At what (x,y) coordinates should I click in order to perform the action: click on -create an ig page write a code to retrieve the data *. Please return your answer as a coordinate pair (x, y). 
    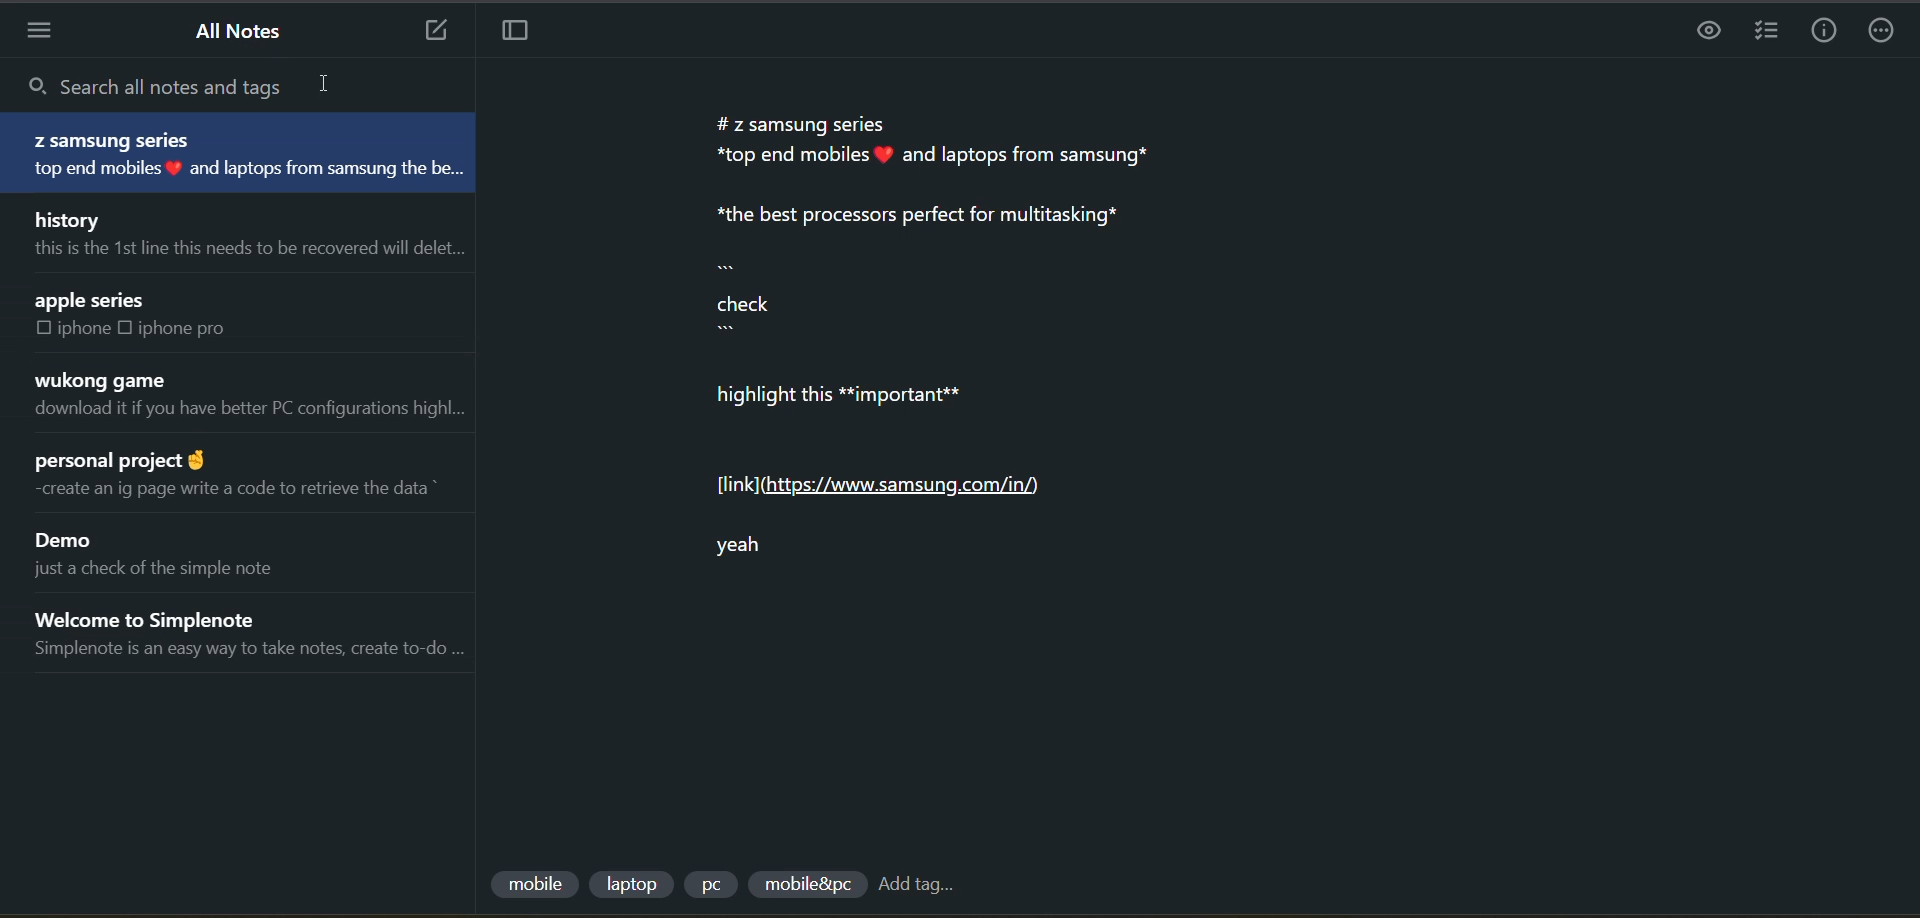
    Looking at the image, I should click on (250, 489).